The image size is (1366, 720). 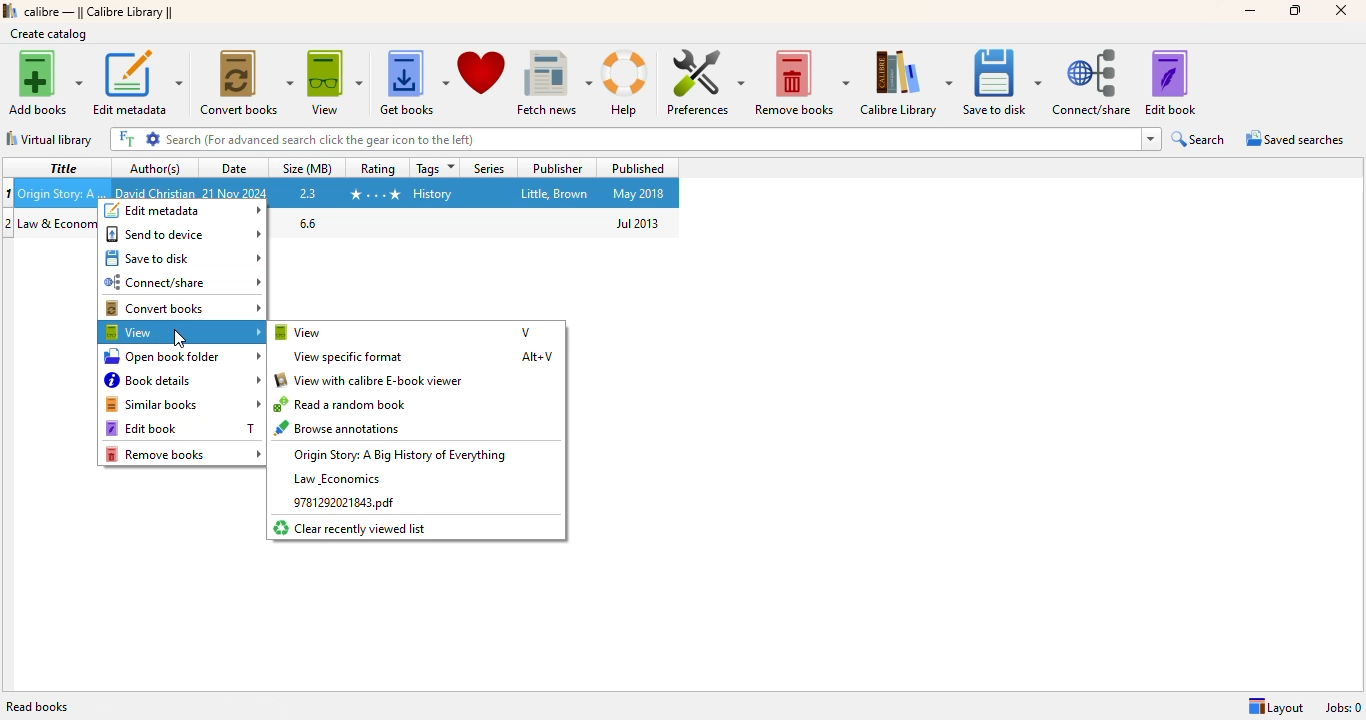 I want to click on tags, so click(x=435, y=168).